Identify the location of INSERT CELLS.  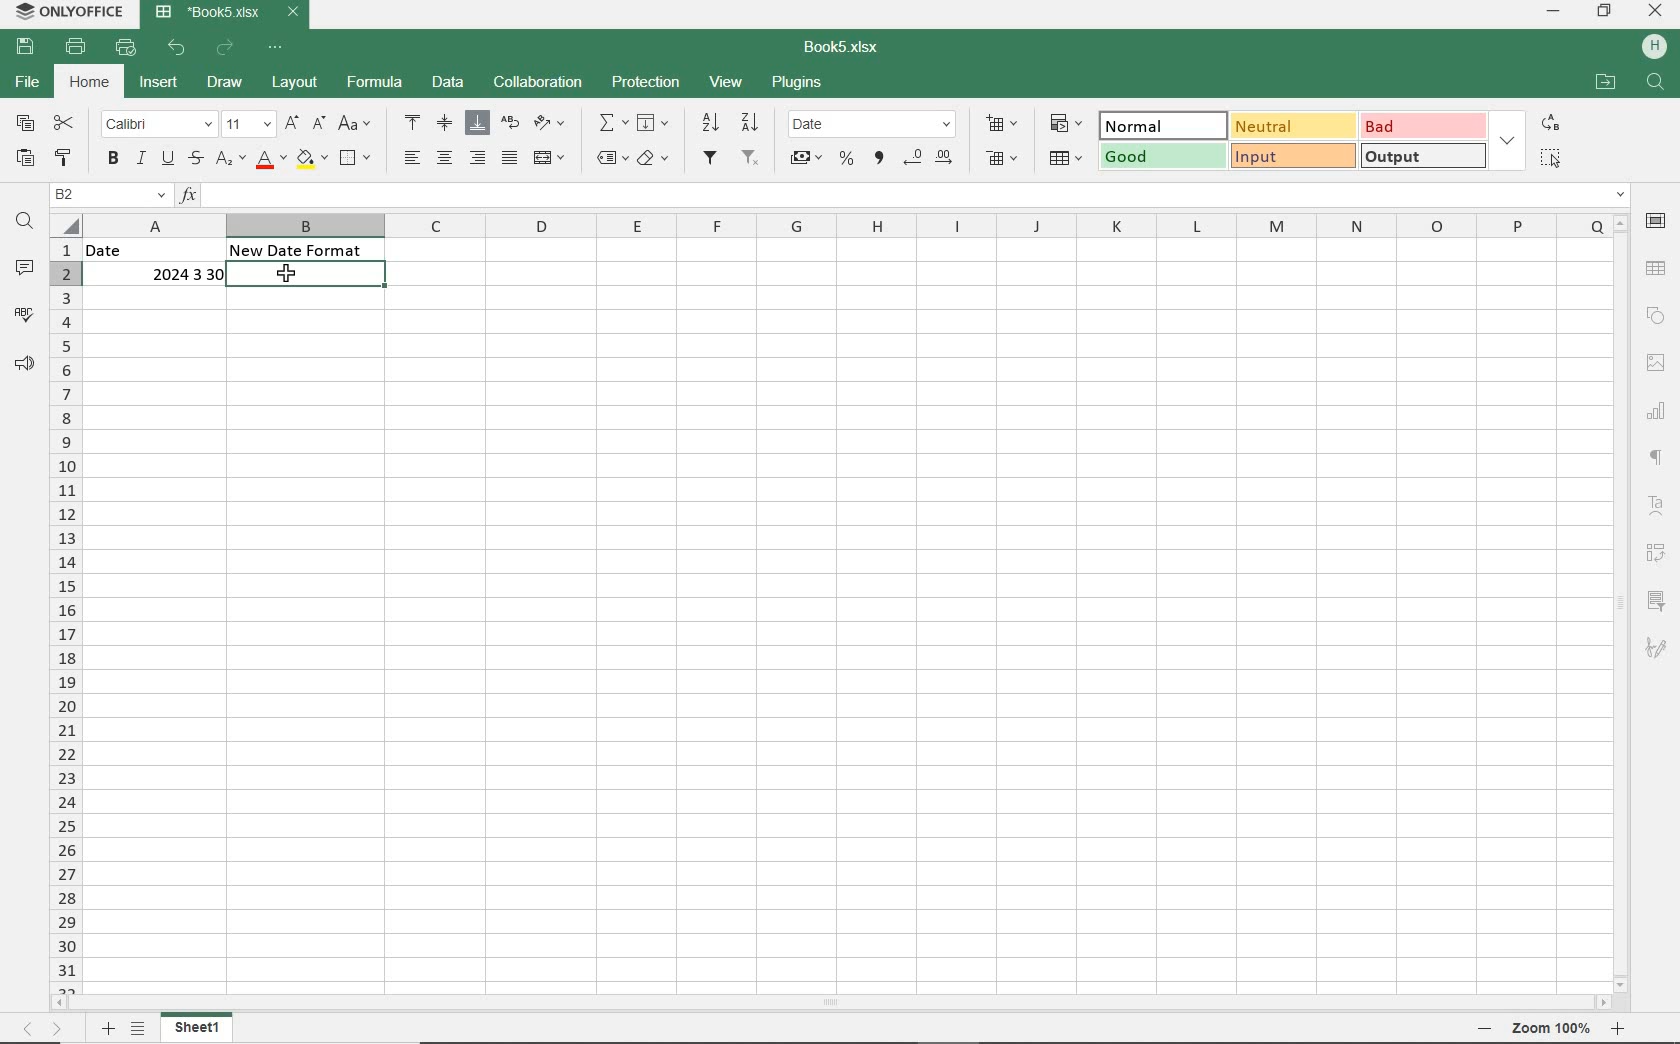
(1002, 125).